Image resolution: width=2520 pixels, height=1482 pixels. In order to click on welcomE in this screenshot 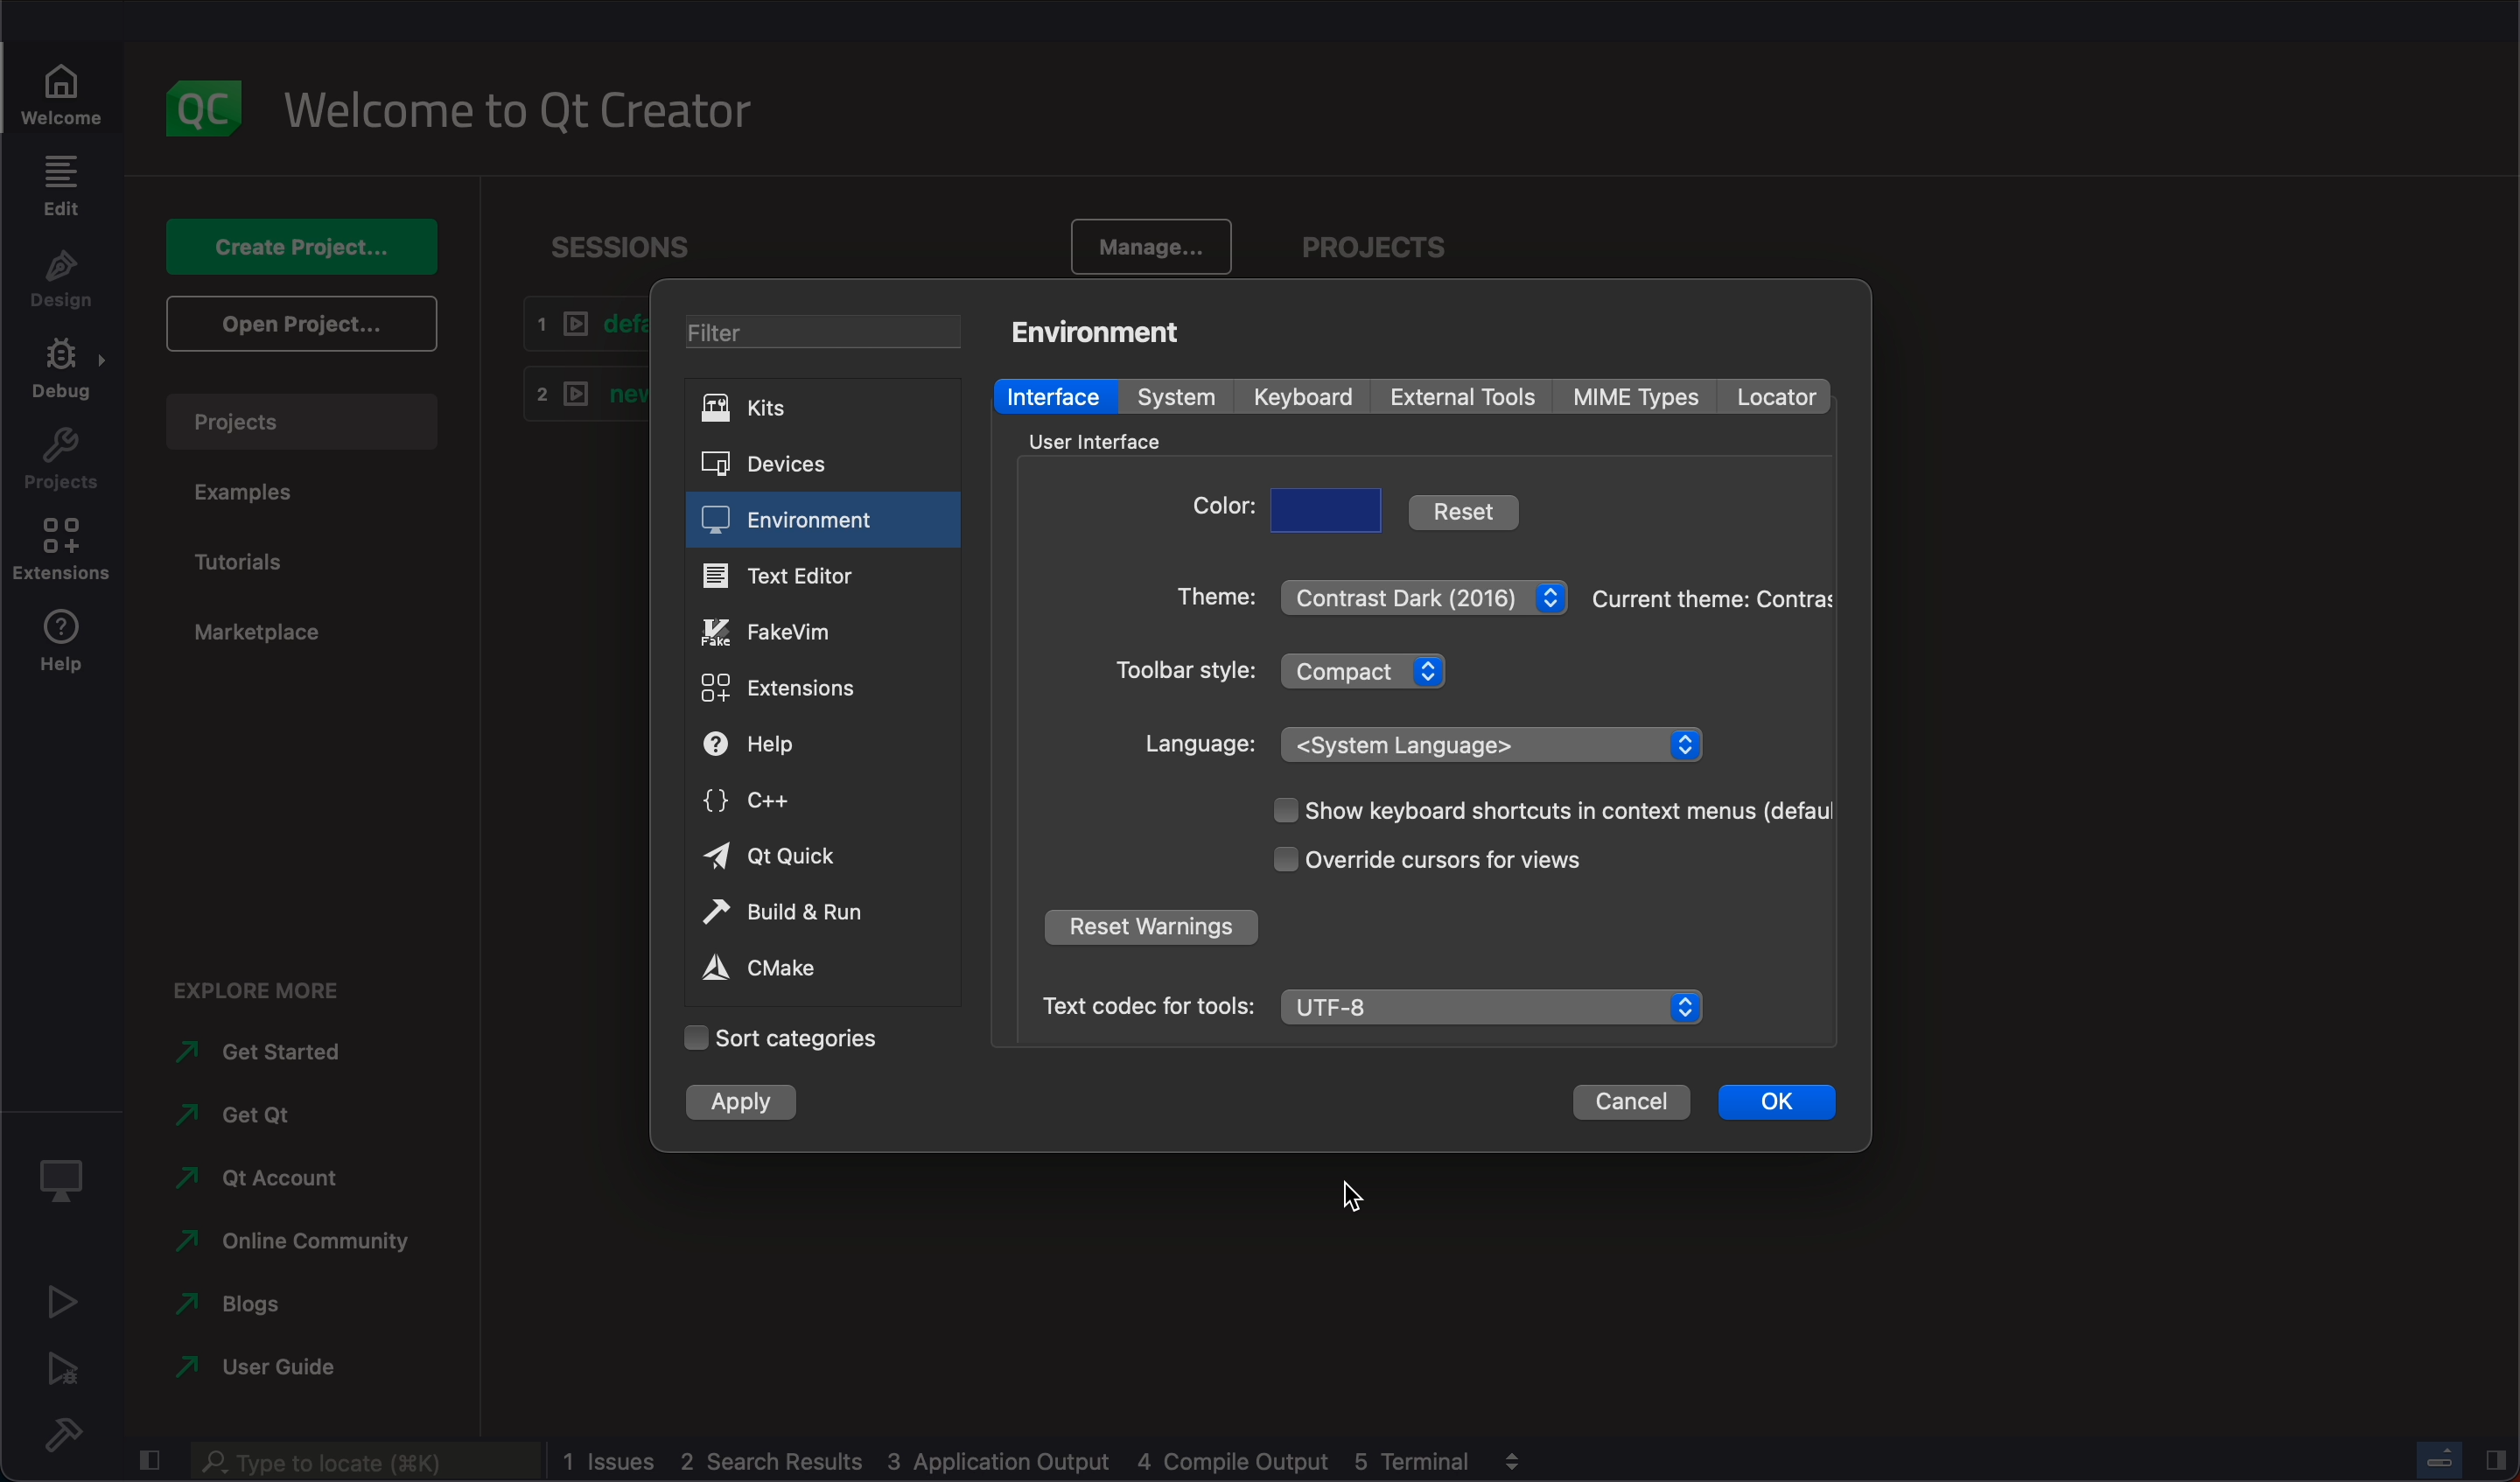, I will do `click(533, 103)`.